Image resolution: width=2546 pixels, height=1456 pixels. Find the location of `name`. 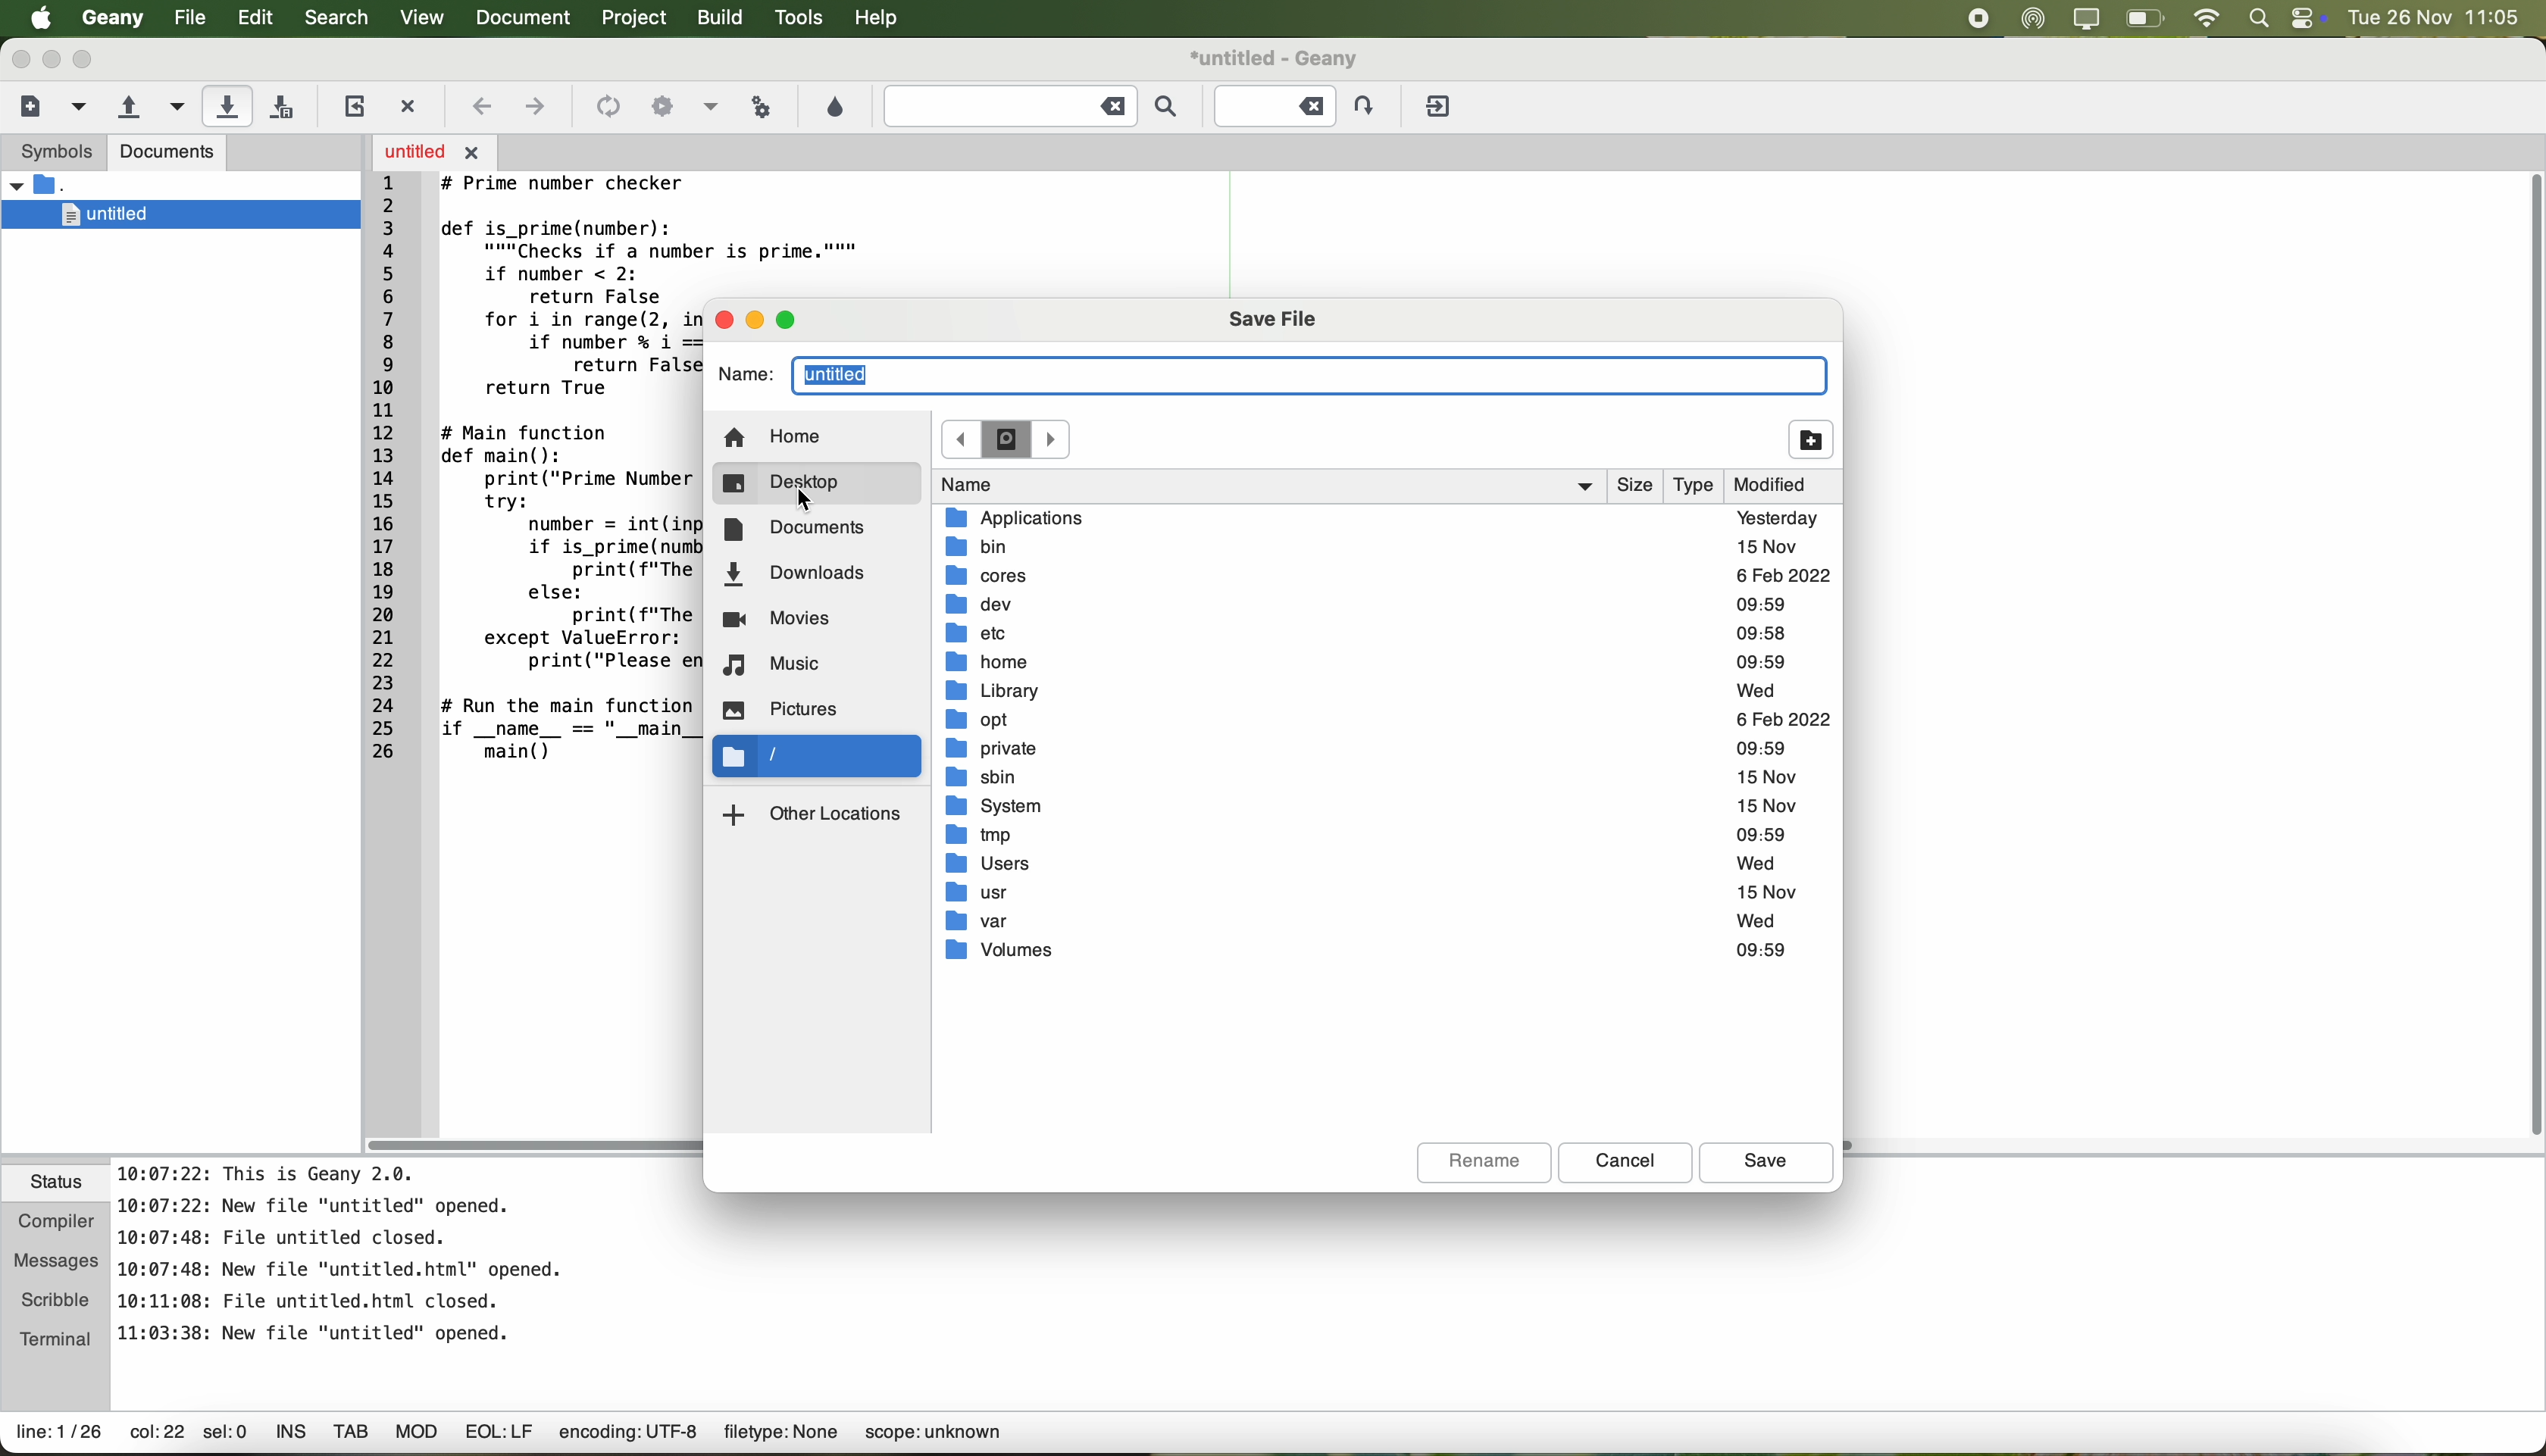

name is located at coordinates (1274, 378).